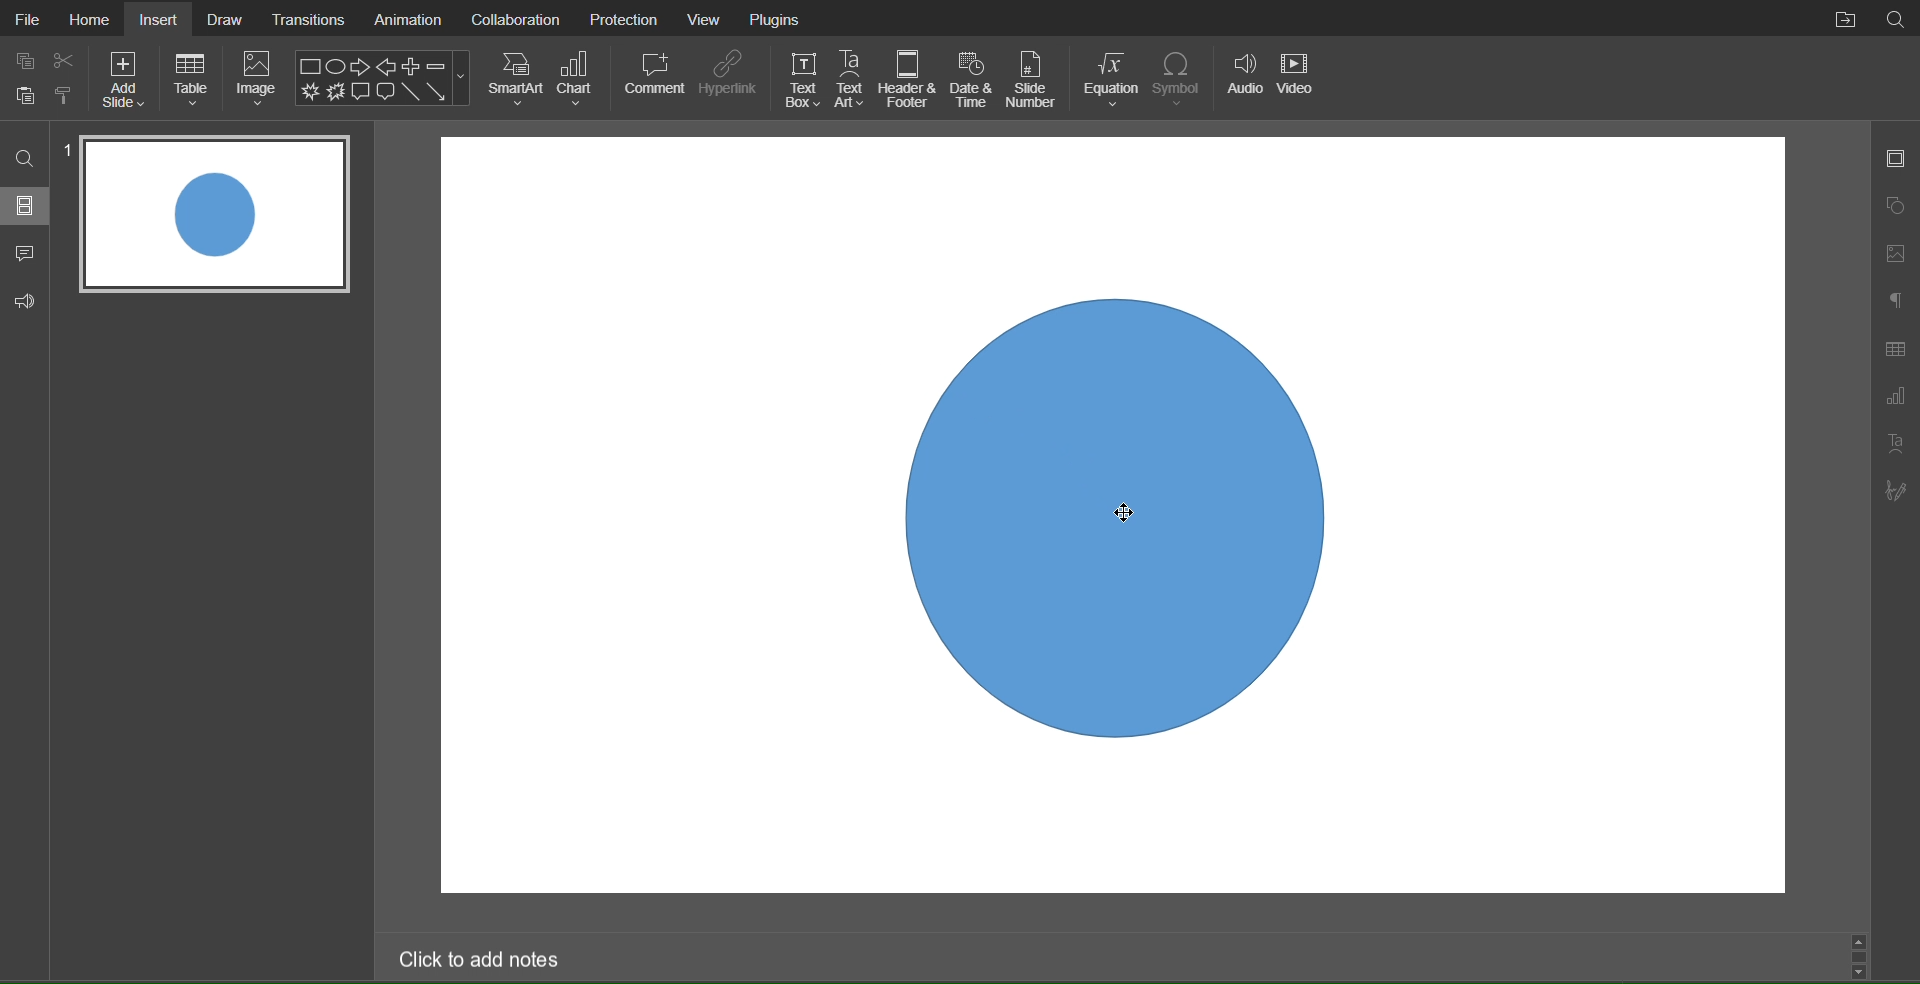 The width and height of the screenshot is (1920, 984). I want to click on Open File Location, so click(1845, 19).